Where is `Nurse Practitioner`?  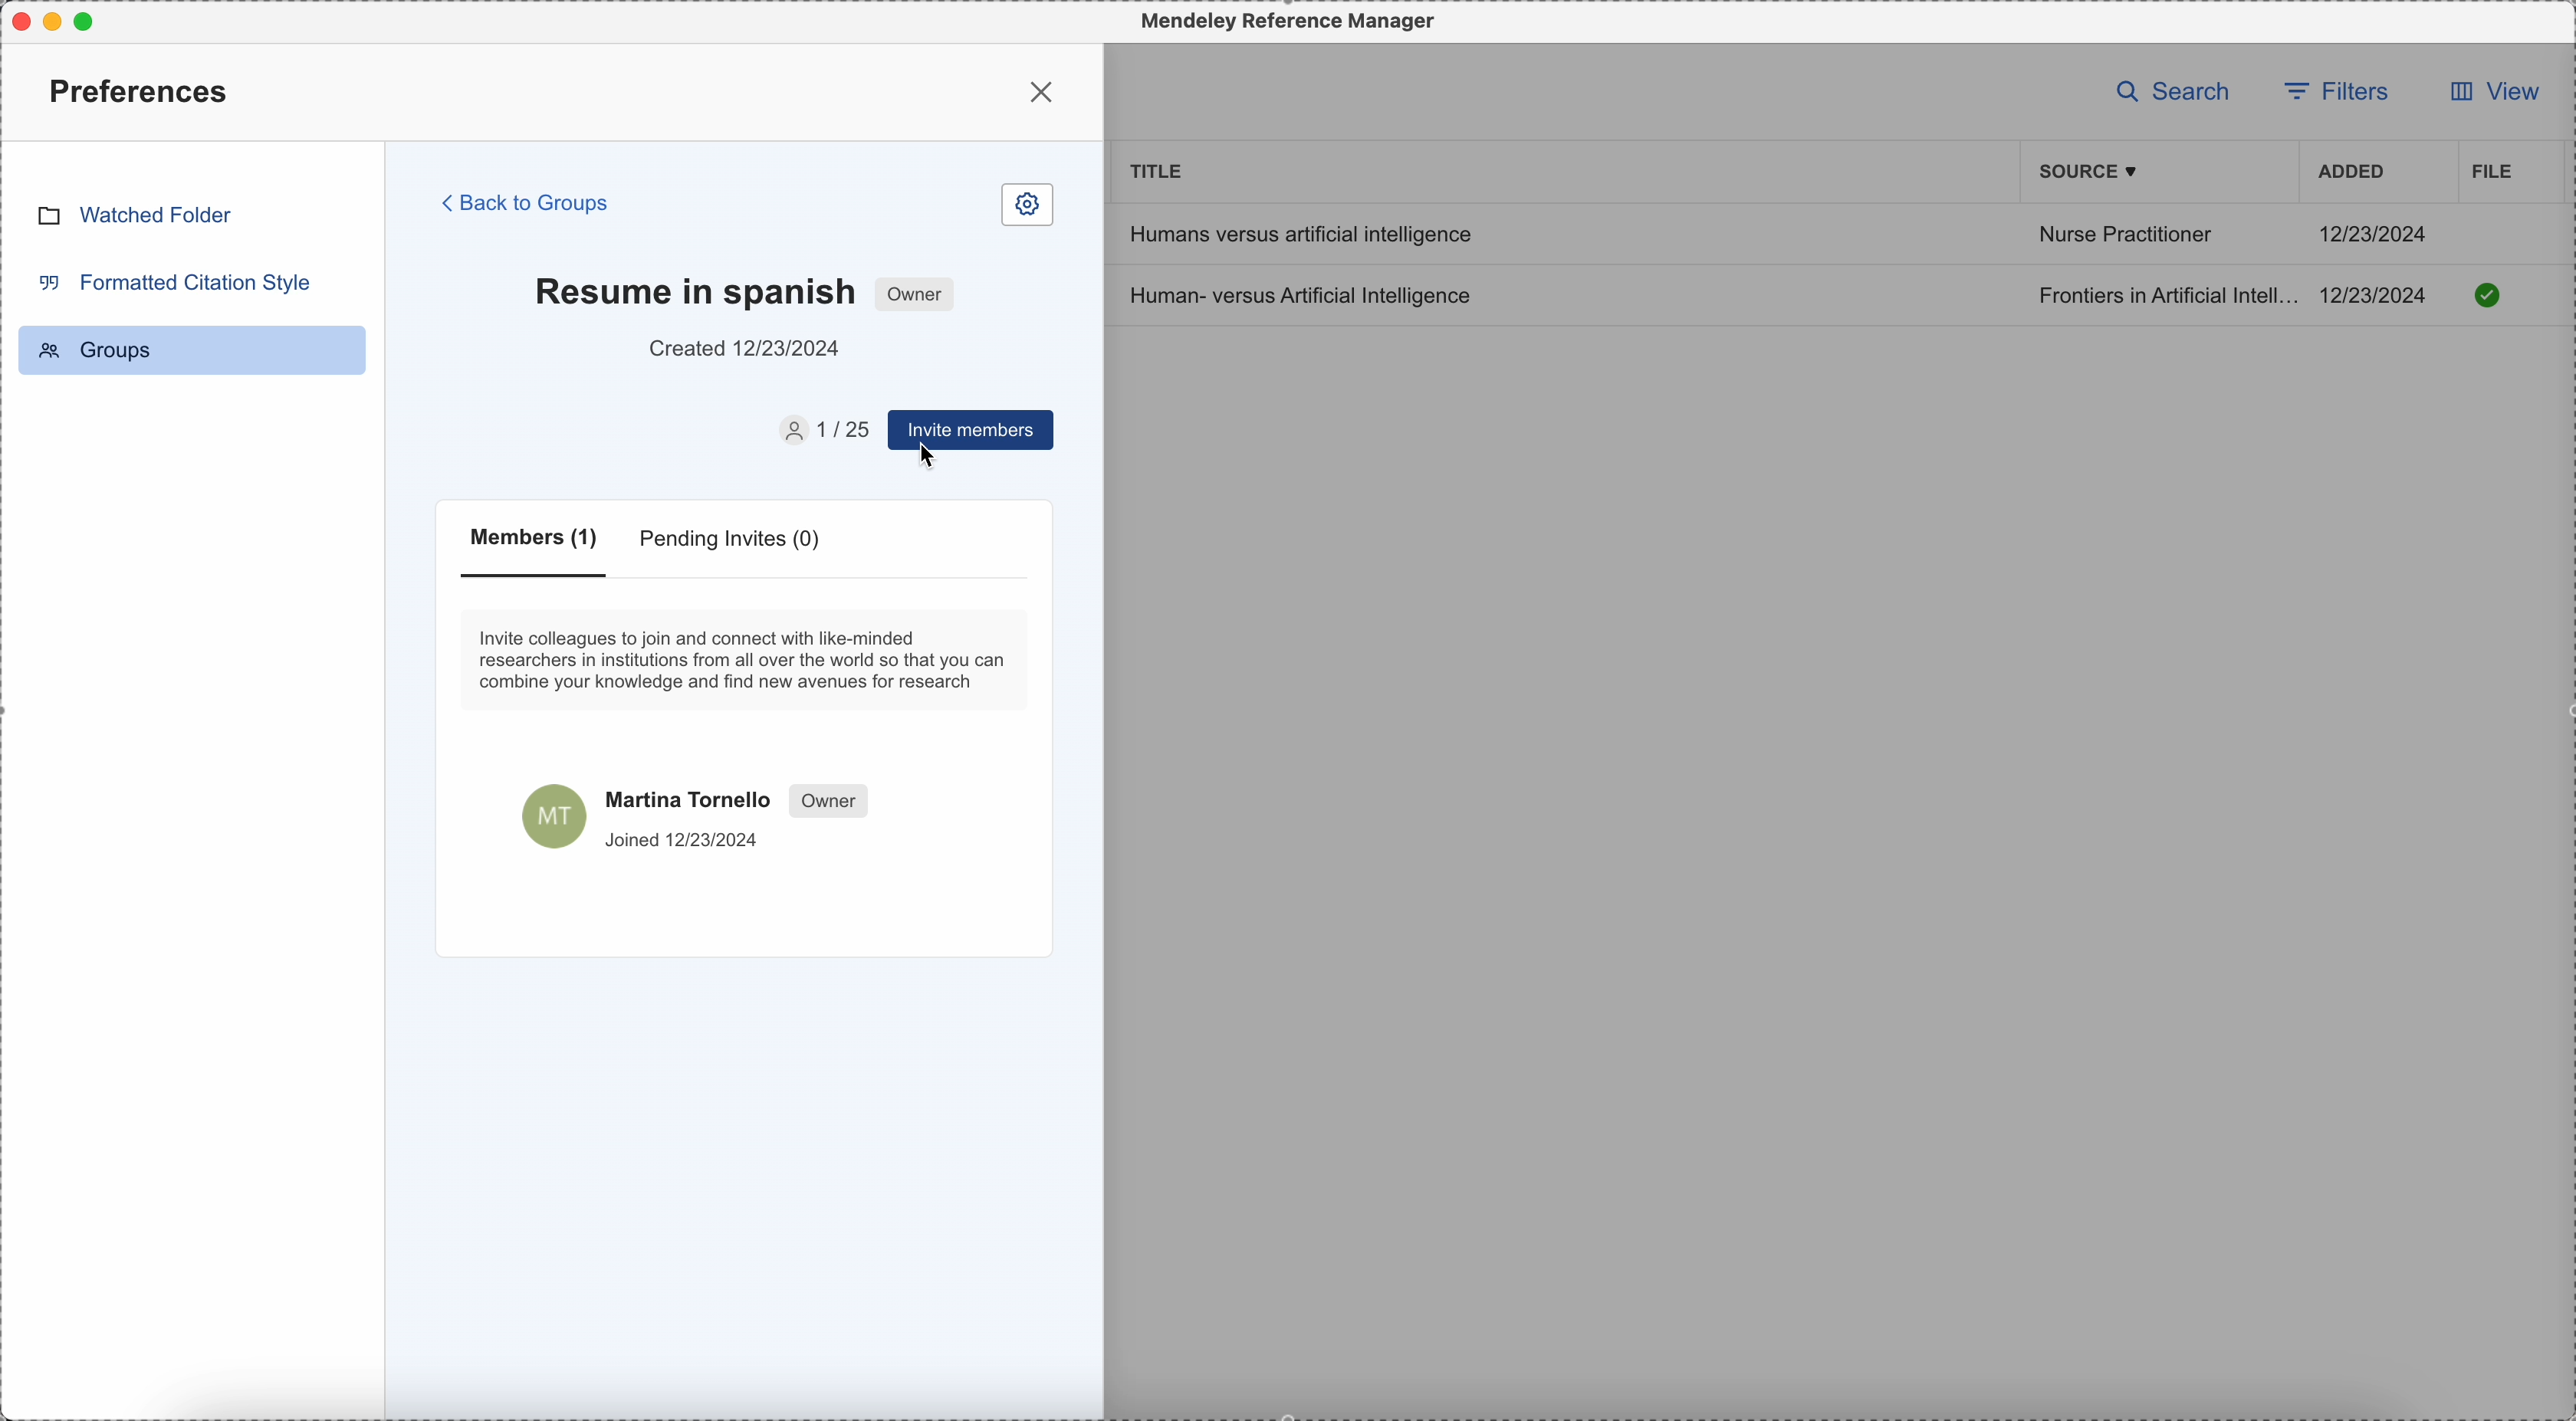
Nurse Practitioner is located at coordinates (2124, 238).